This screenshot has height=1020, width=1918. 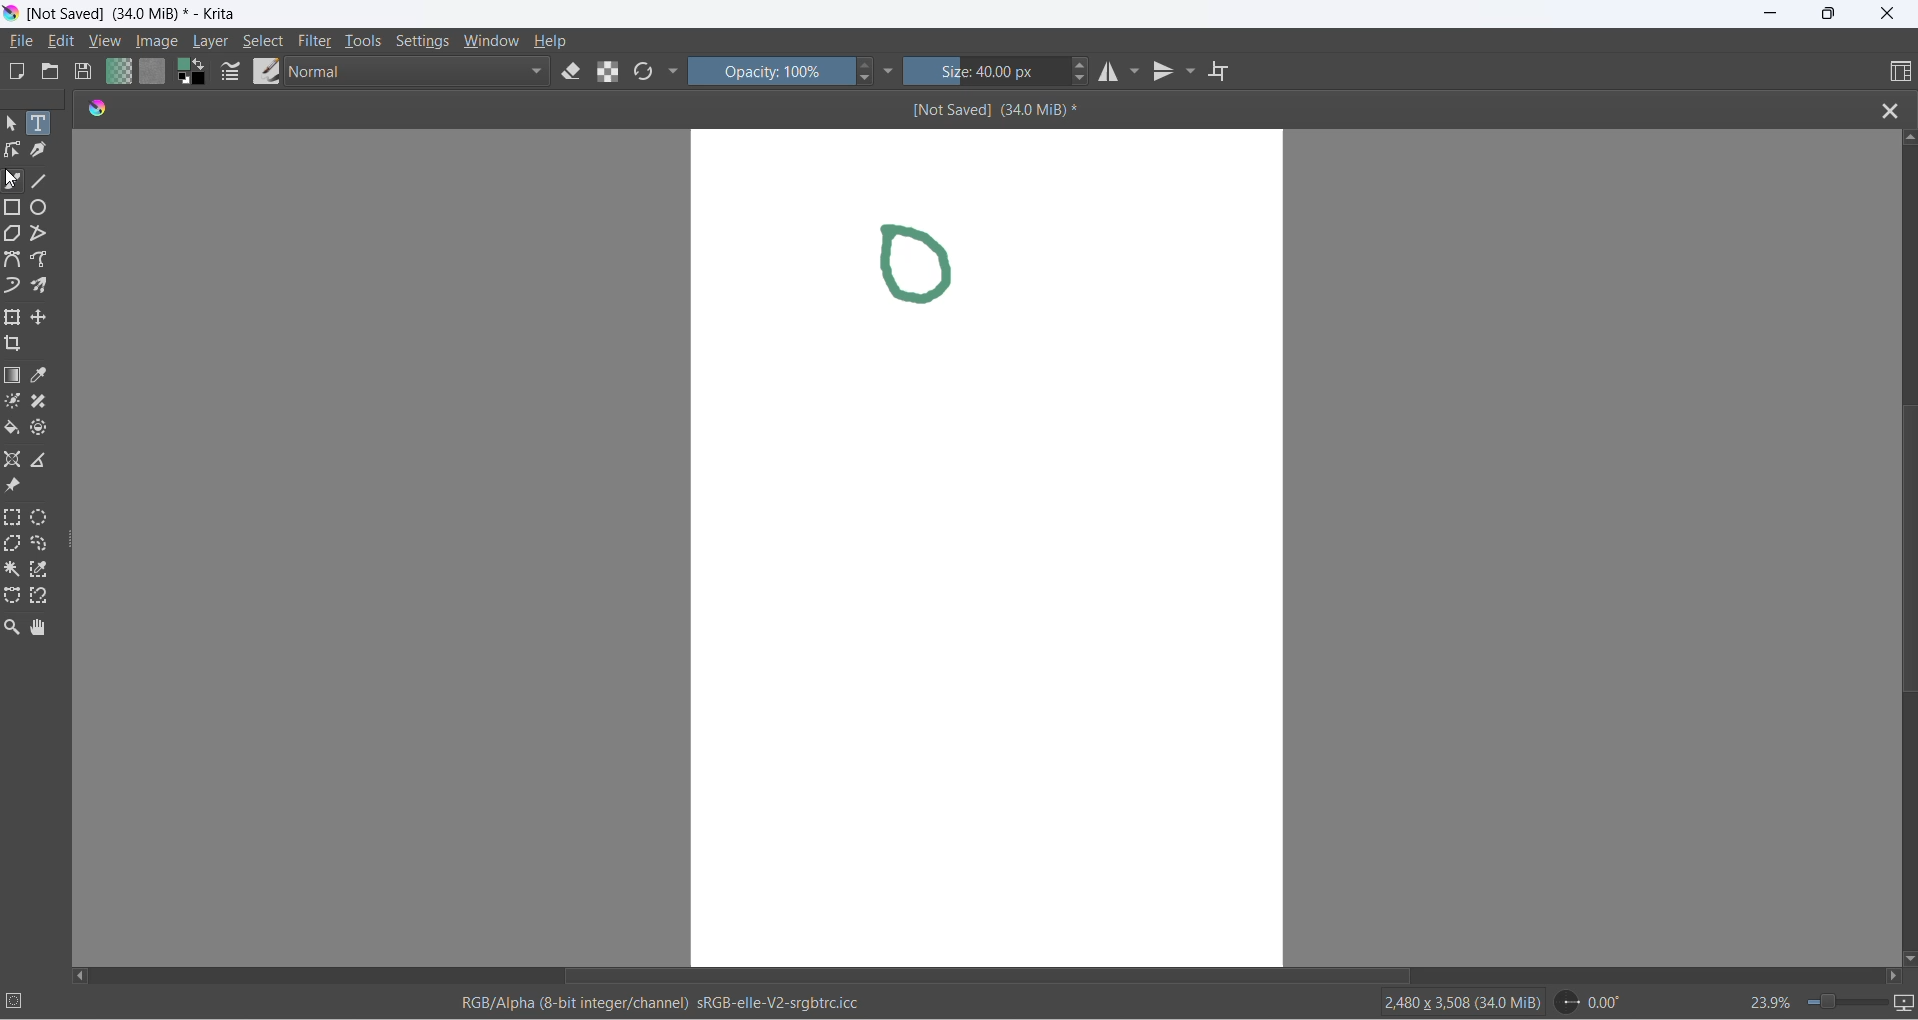 What do you see at coordinates (1110, 72) in the screenshot?
I see `horizontal mirror tool` at bounding box center [1110, 72].